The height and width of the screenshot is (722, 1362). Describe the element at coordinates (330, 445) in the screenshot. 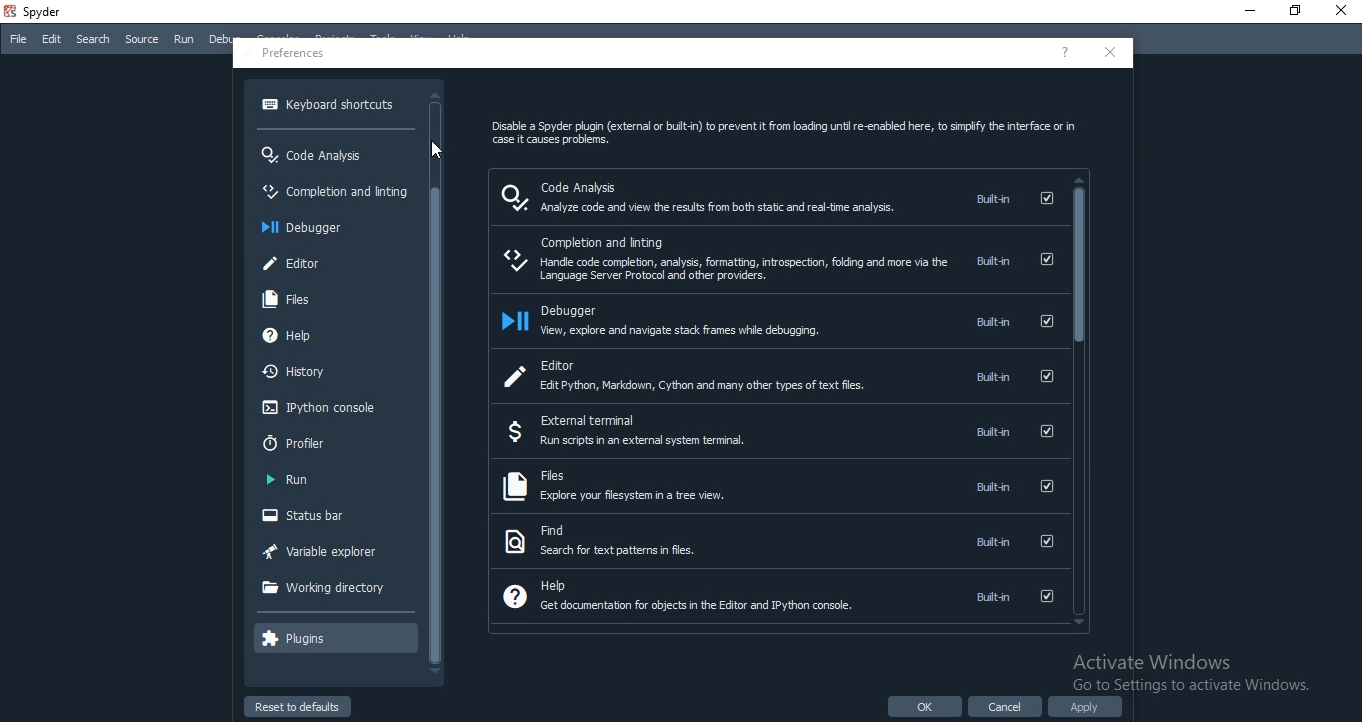

I see `profiler` at that location.